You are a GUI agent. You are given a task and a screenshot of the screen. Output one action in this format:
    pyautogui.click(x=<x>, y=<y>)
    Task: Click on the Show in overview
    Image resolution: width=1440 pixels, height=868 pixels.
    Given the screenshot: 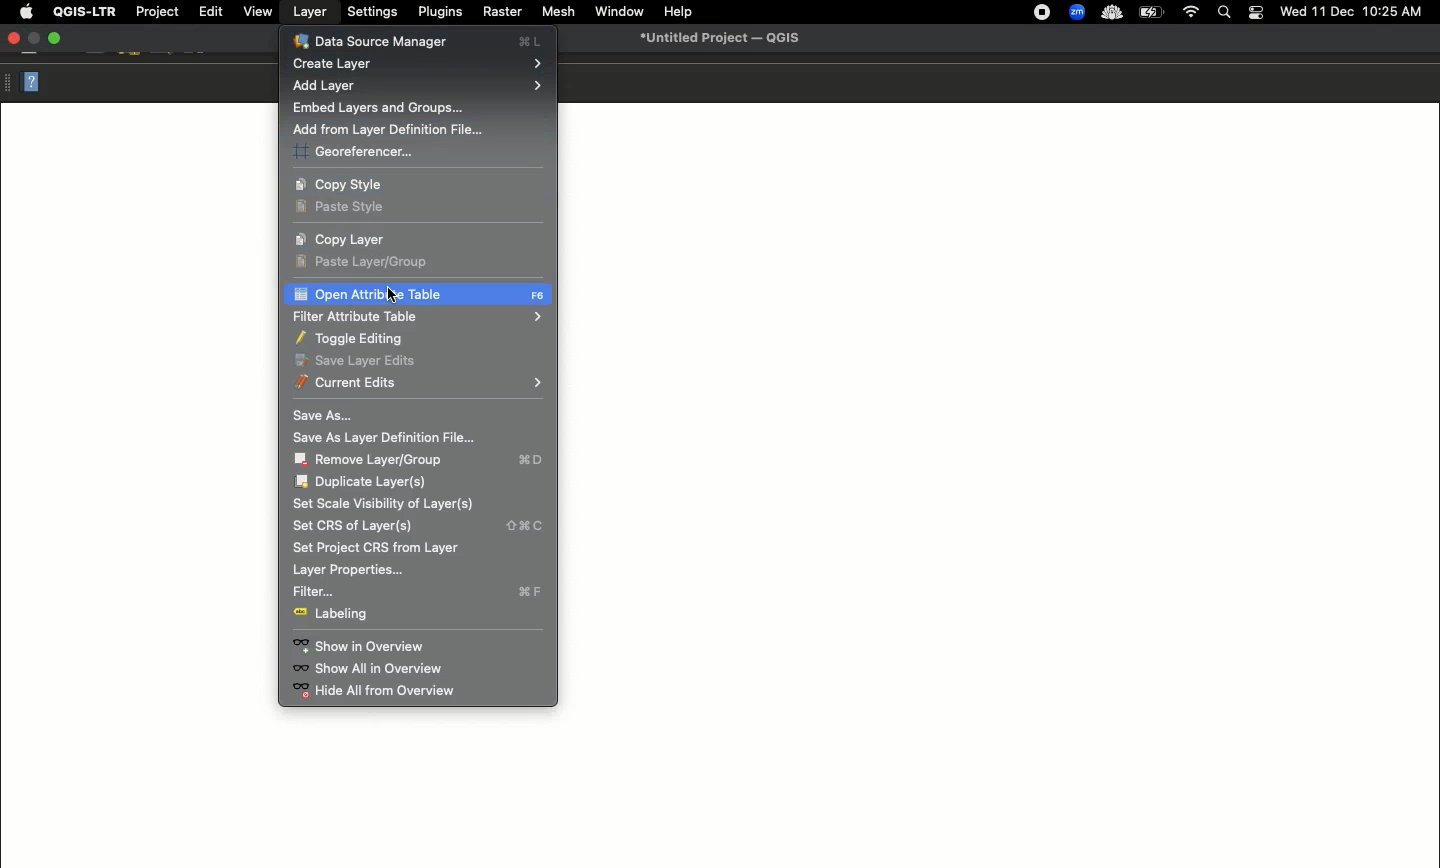 What is the action you would take?
    pyautogui.click(x=361, y=647)
    